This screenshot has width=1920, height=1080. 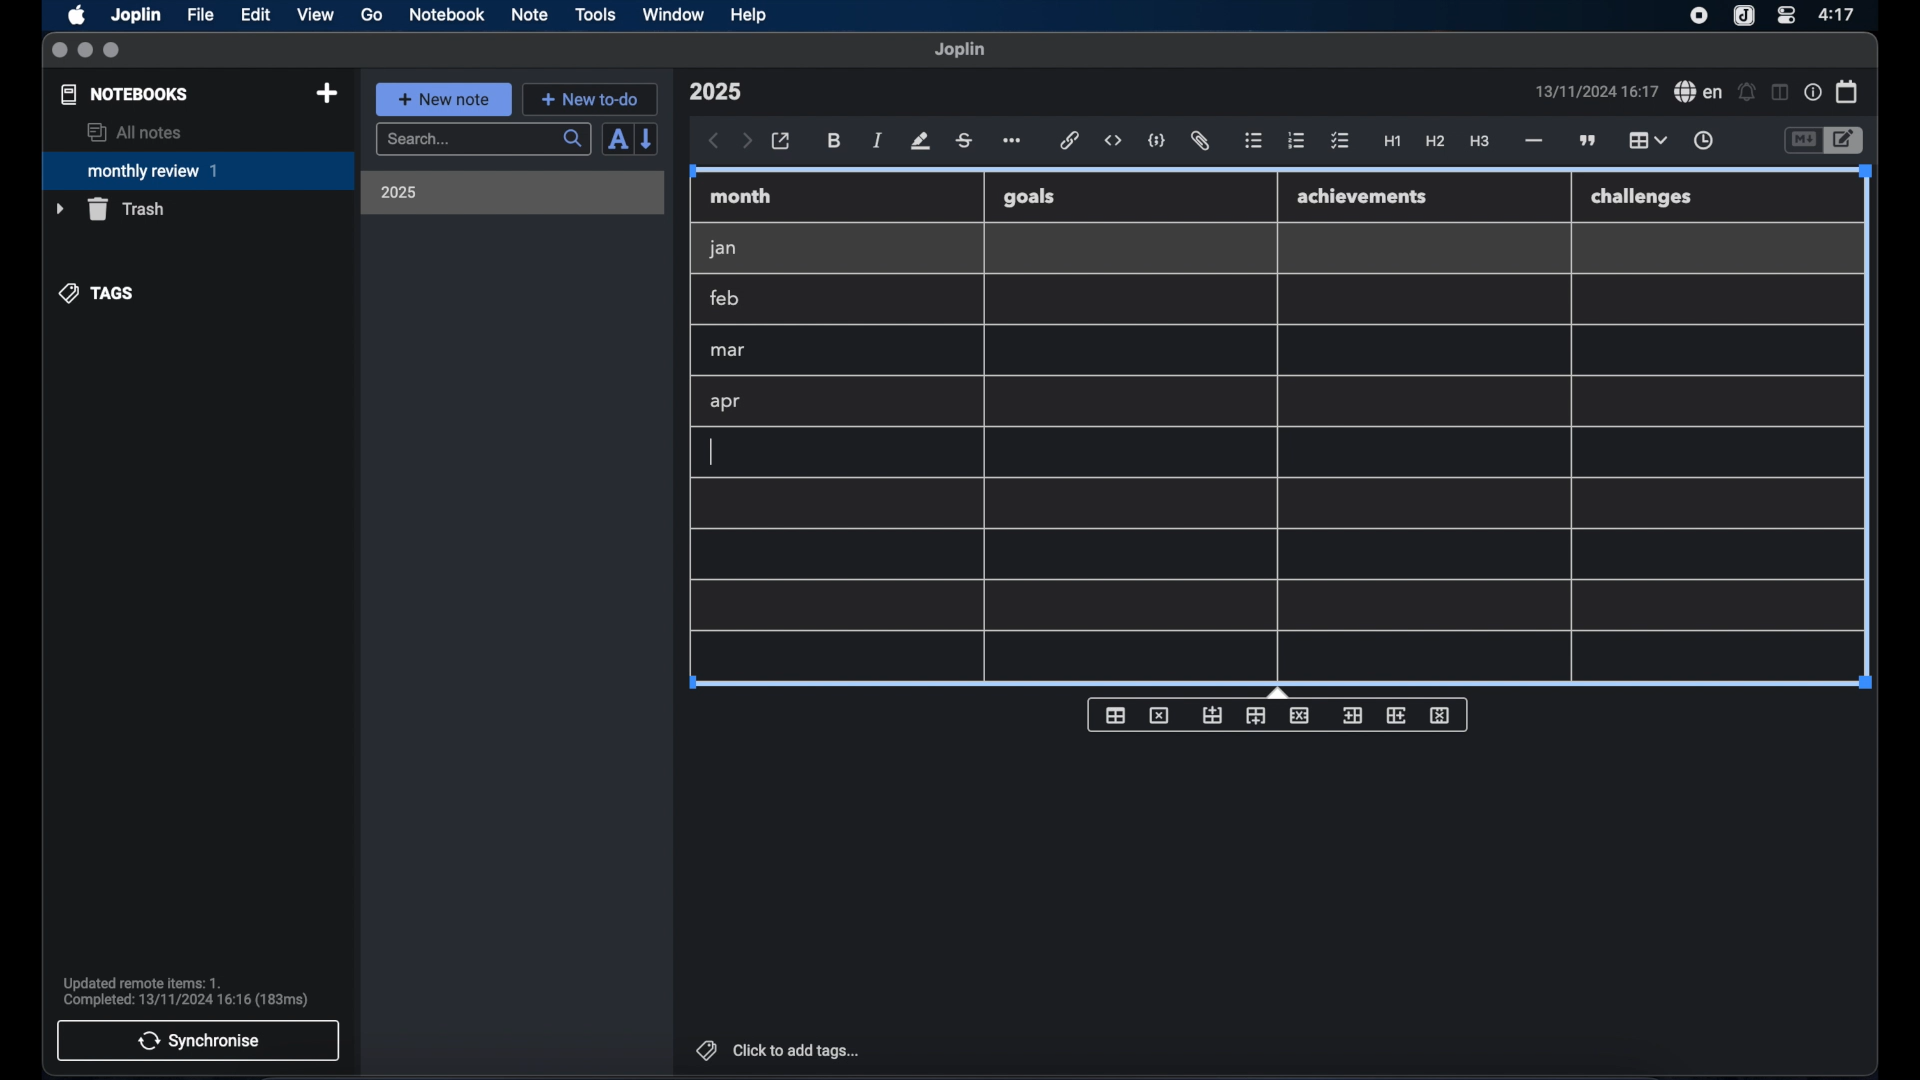 I want to click on toggle editor layout, so click(x=1781, y=92).